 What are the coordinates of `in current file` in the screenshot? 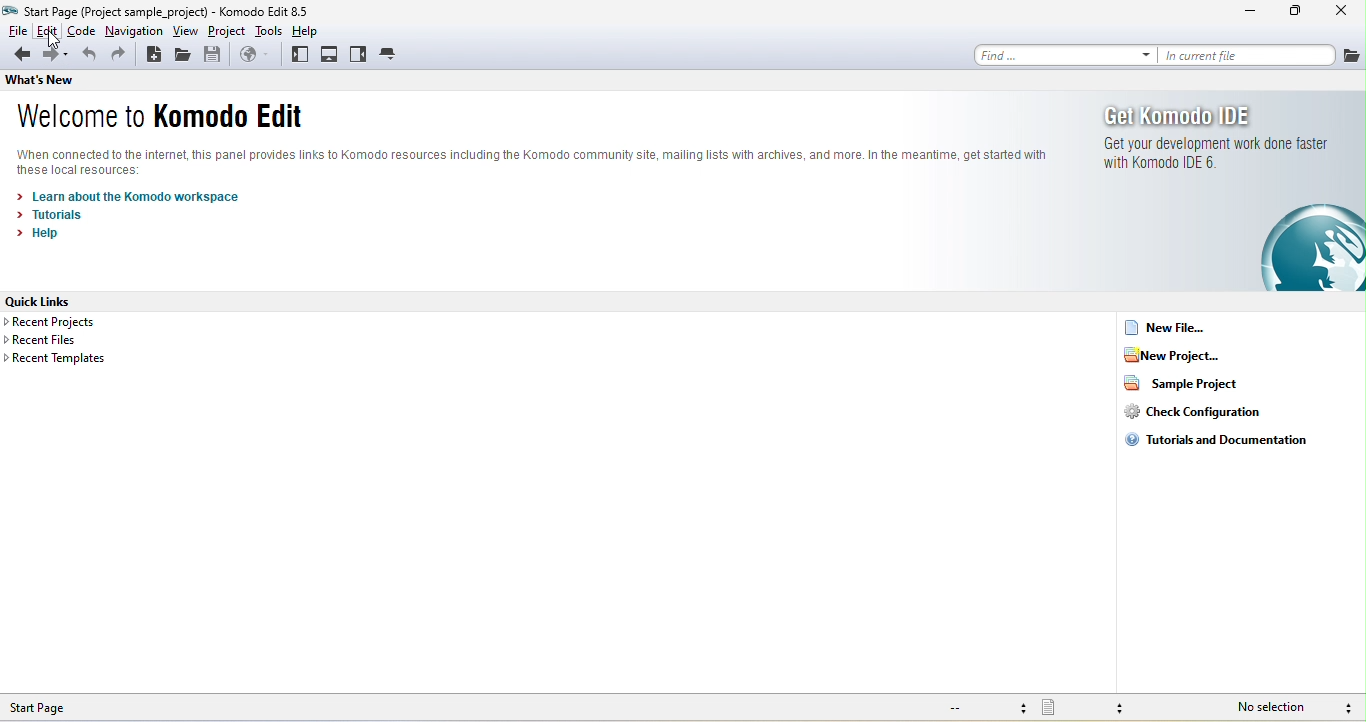 It's located at (1251, 56).